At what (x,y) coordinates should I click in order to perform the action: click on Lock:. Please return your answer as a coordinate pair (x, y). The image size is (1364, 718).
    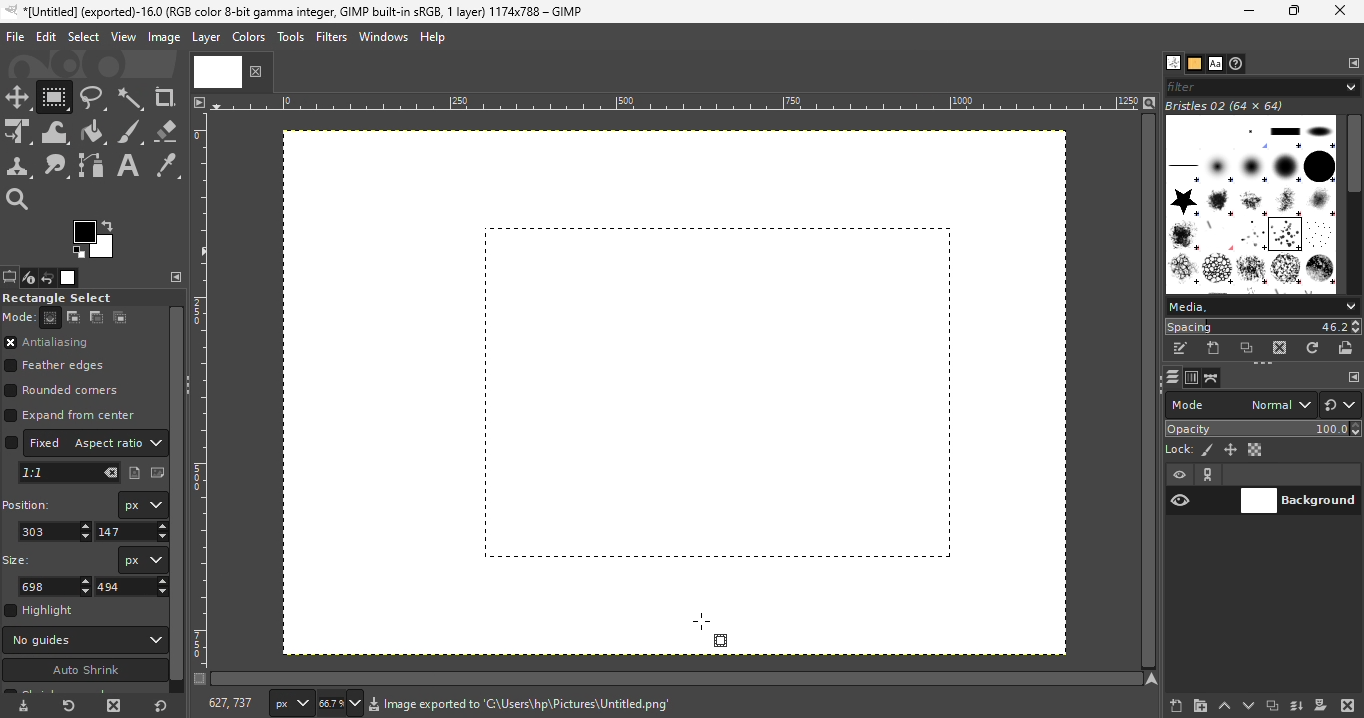
    Looking at the image, I should click on (1176, 448).